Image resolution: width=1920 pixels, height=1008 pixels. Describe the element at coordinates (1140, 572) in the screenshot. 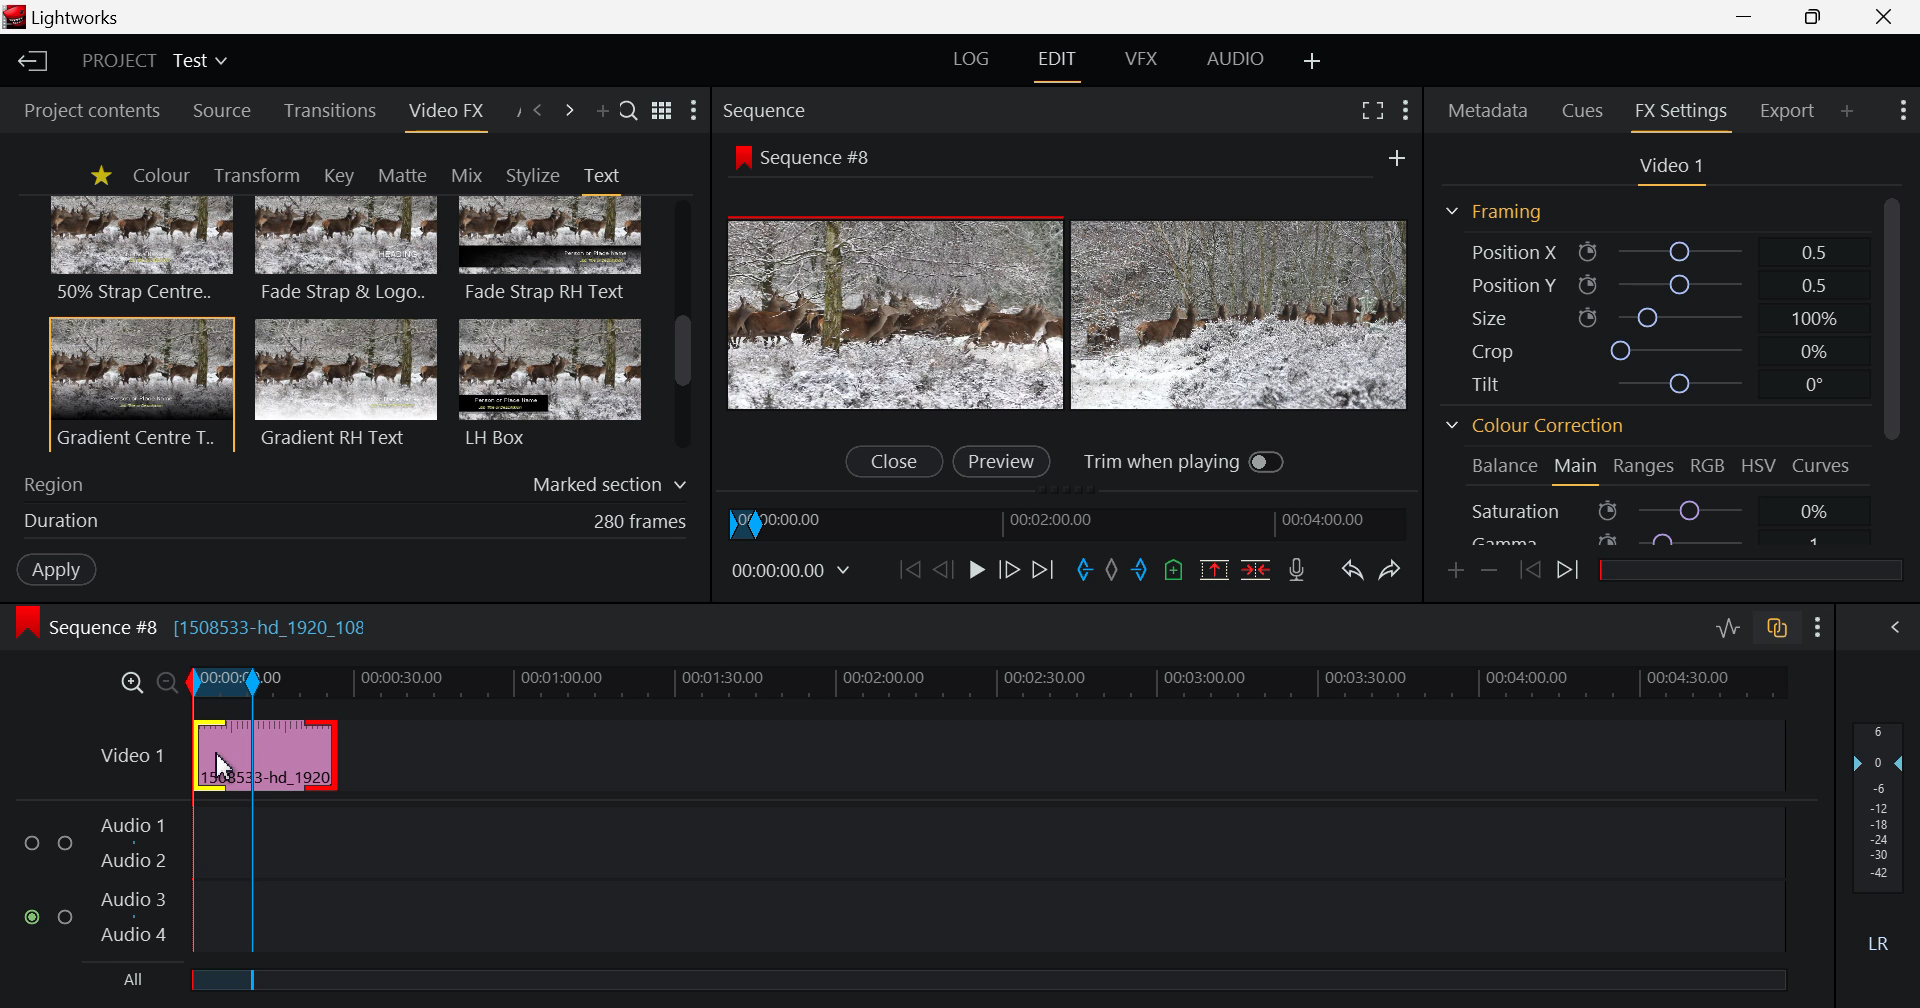

I see `Mark Out` at that location.